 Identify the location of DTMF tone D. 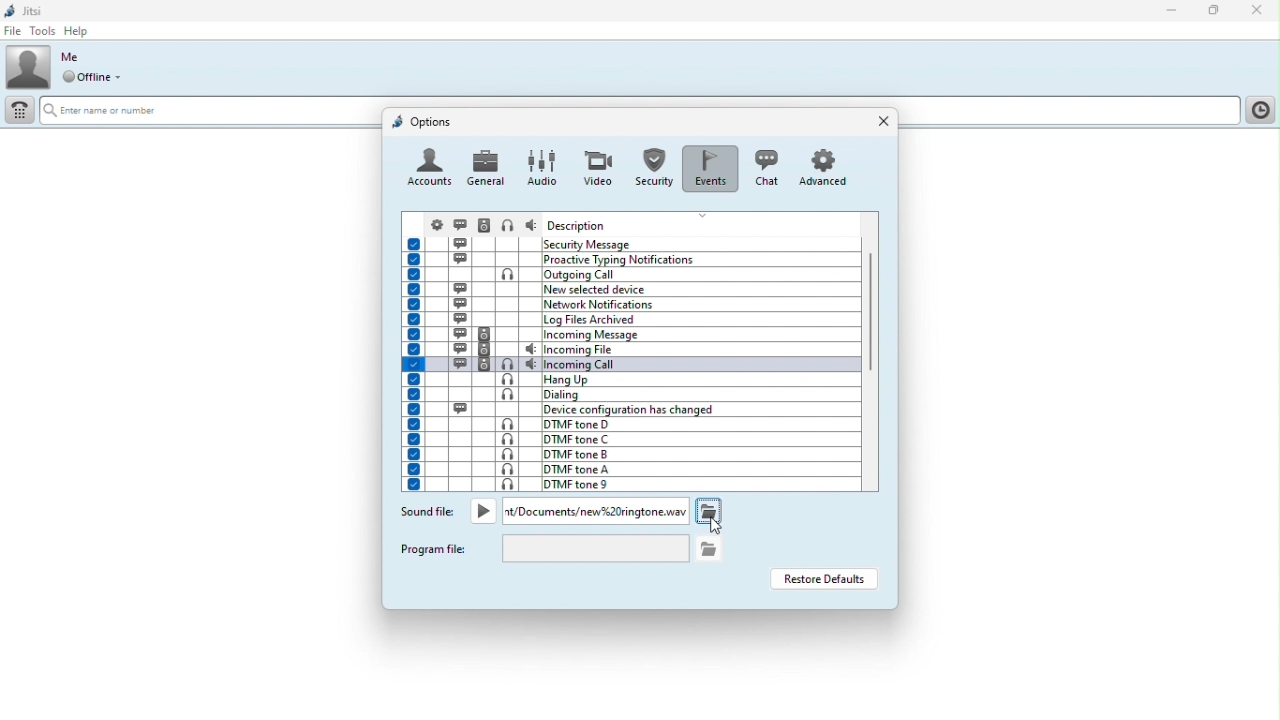
(619, 423).